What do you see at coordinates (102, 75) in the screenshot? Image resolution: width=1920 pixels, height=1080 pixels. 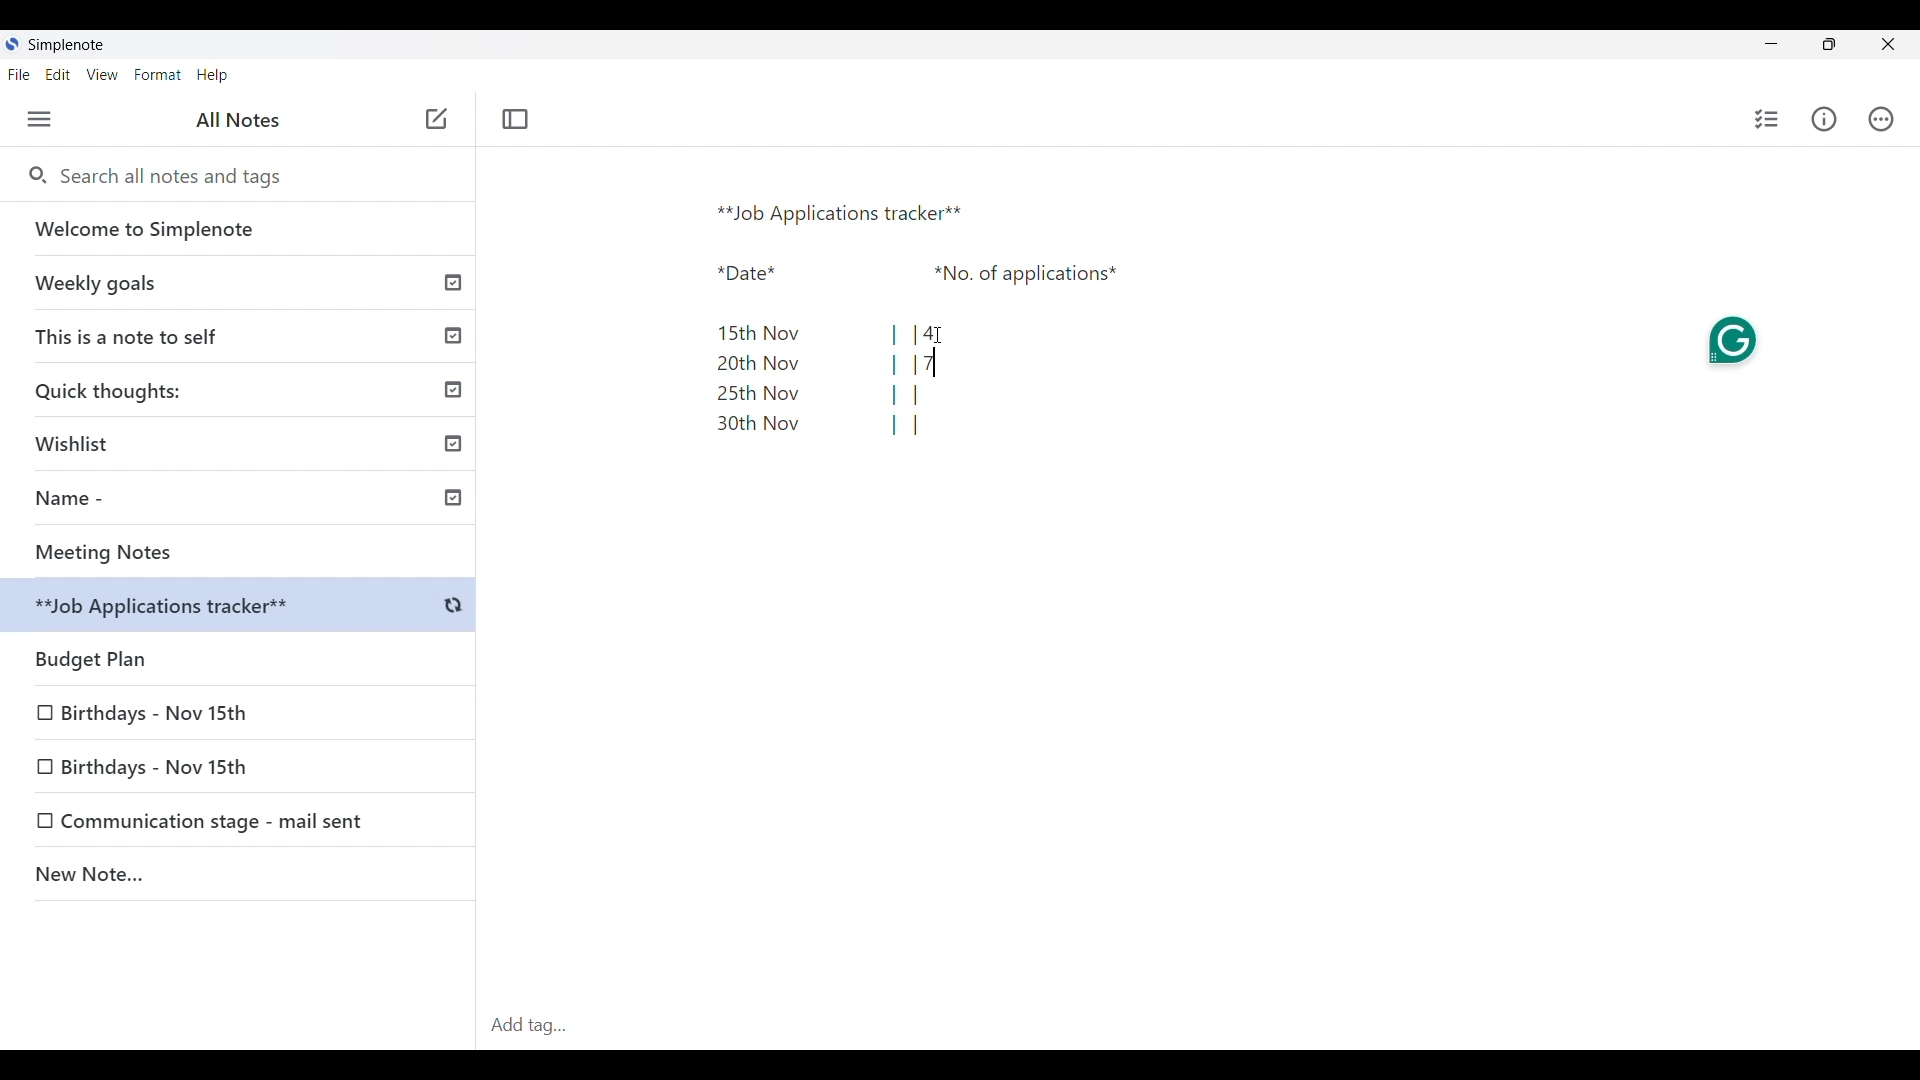 I see `View` at bounding box center [102, 75].